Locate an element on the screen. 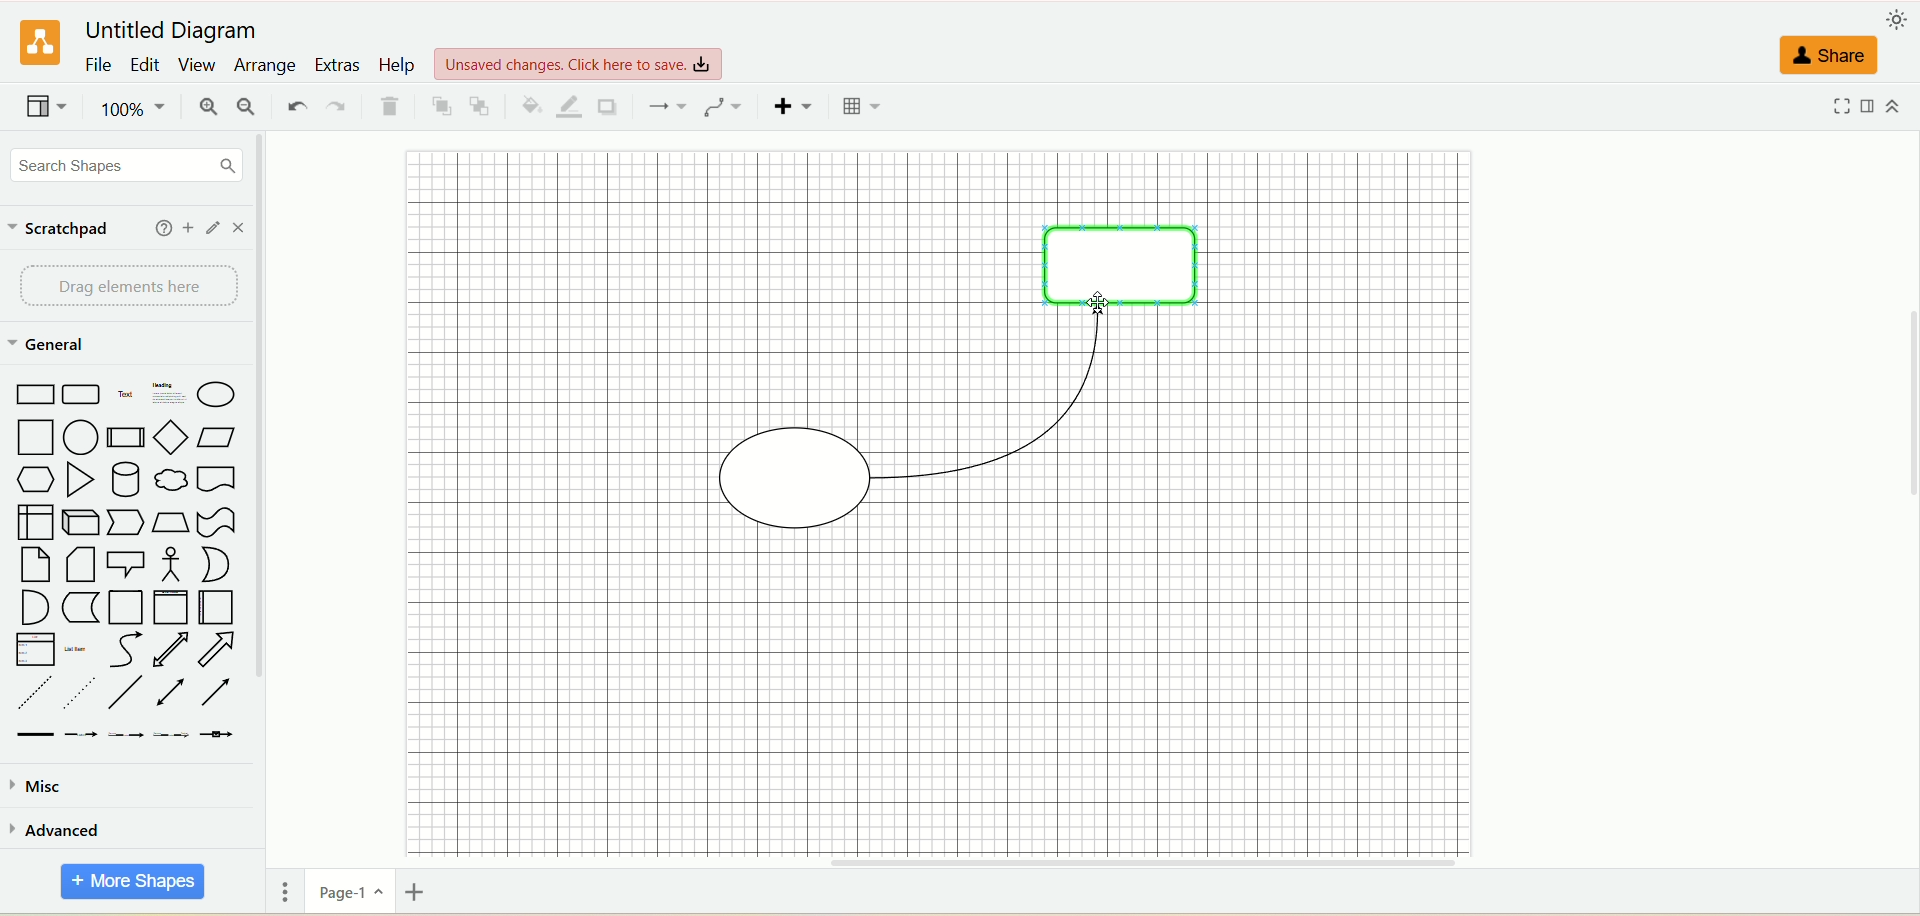 This screenshot has width=1920, height=916. to back is located at coordinates (484, 107).